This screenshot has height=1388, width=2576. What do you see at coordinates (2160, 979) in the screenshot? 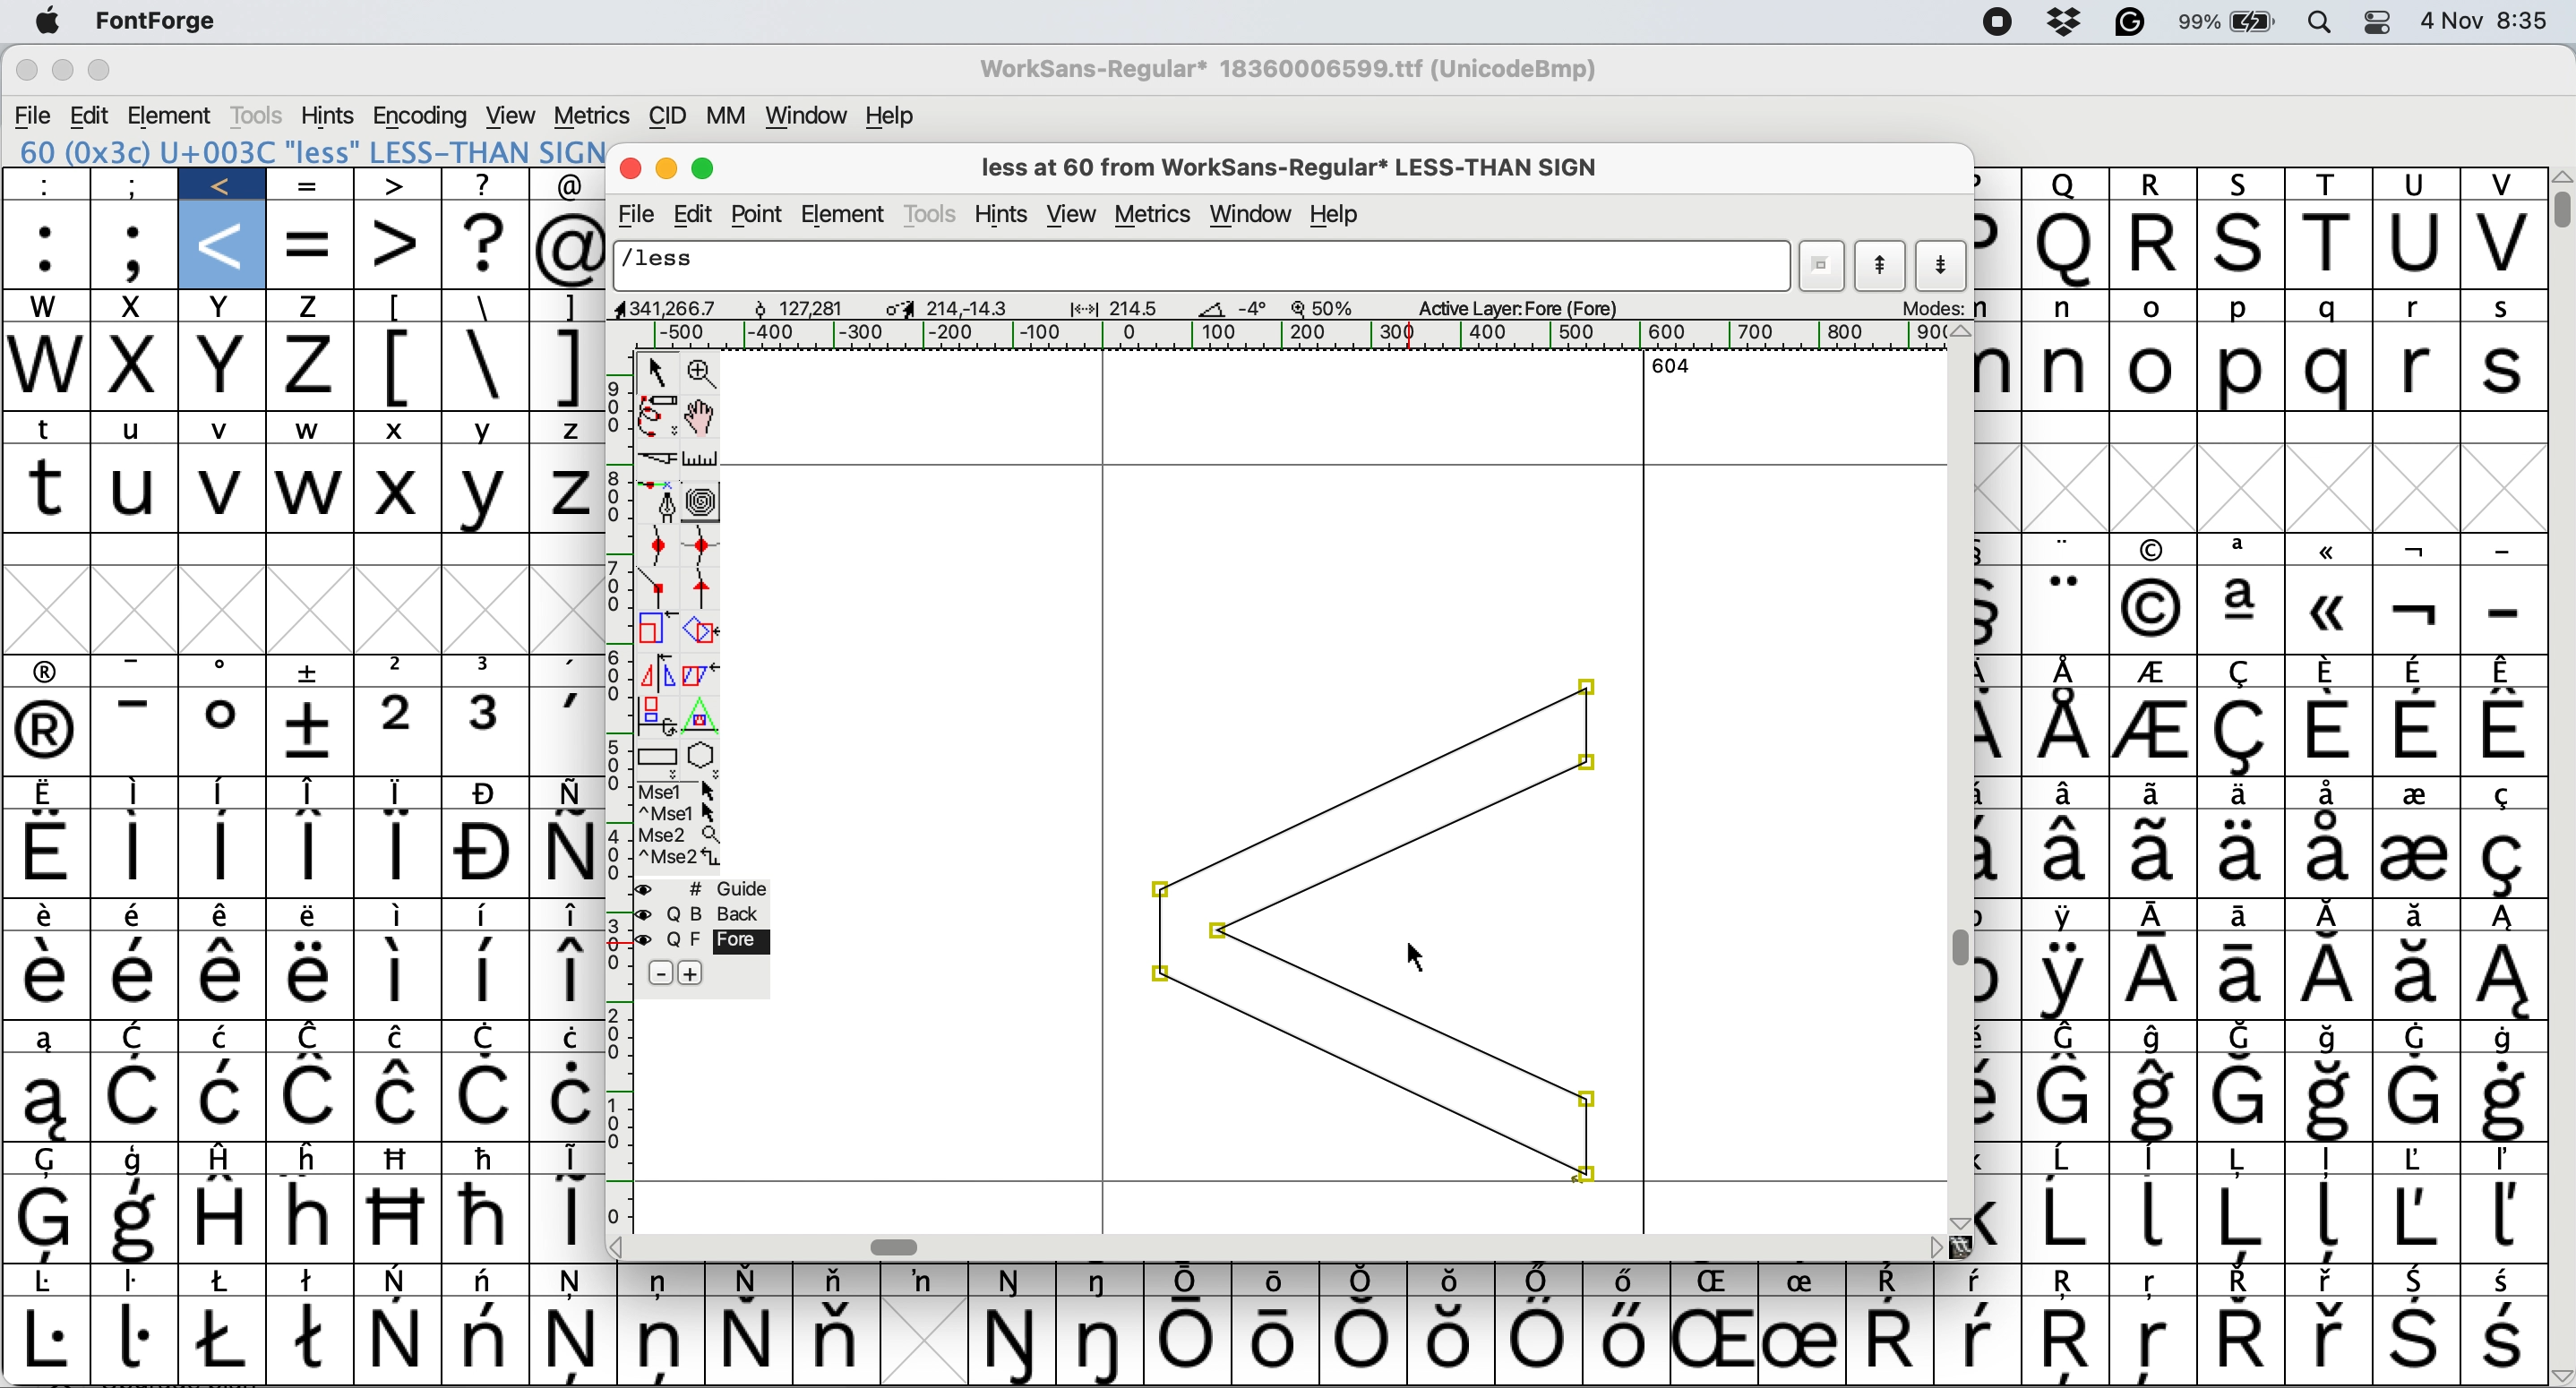
I see `Symbol` at bounding box center [2160, 979].